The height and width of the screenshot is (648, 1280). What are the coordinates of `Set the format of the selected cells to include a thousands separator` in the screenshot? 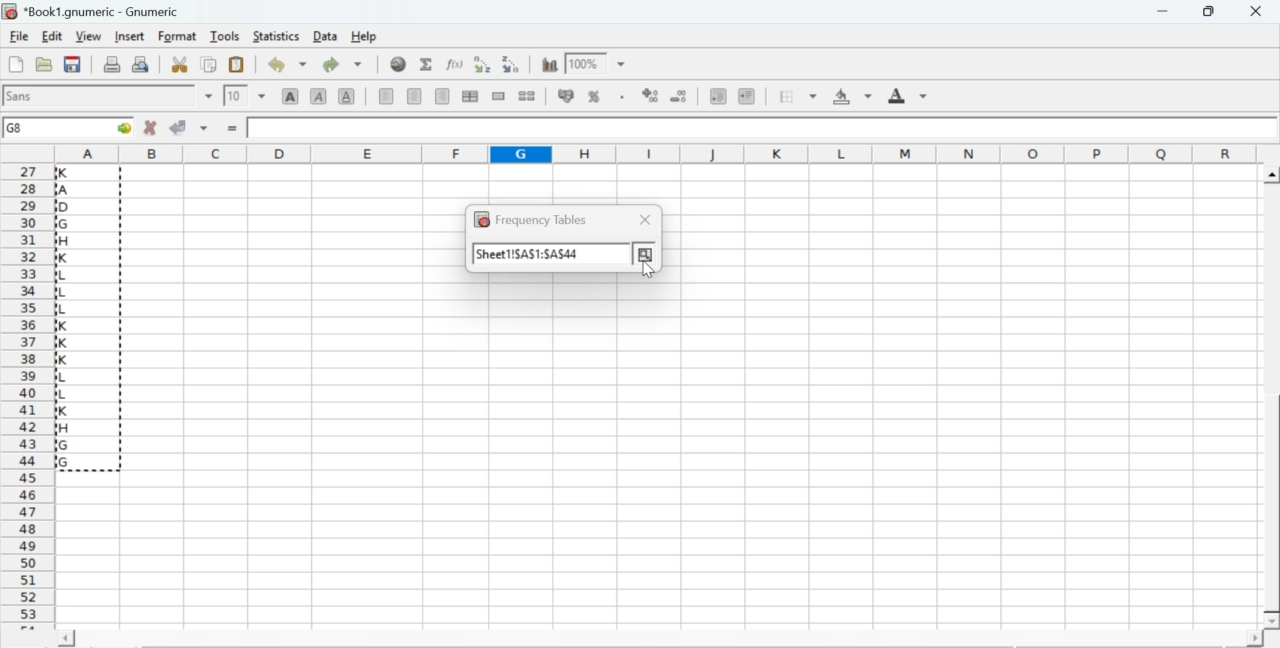 It's located at (620, 97).